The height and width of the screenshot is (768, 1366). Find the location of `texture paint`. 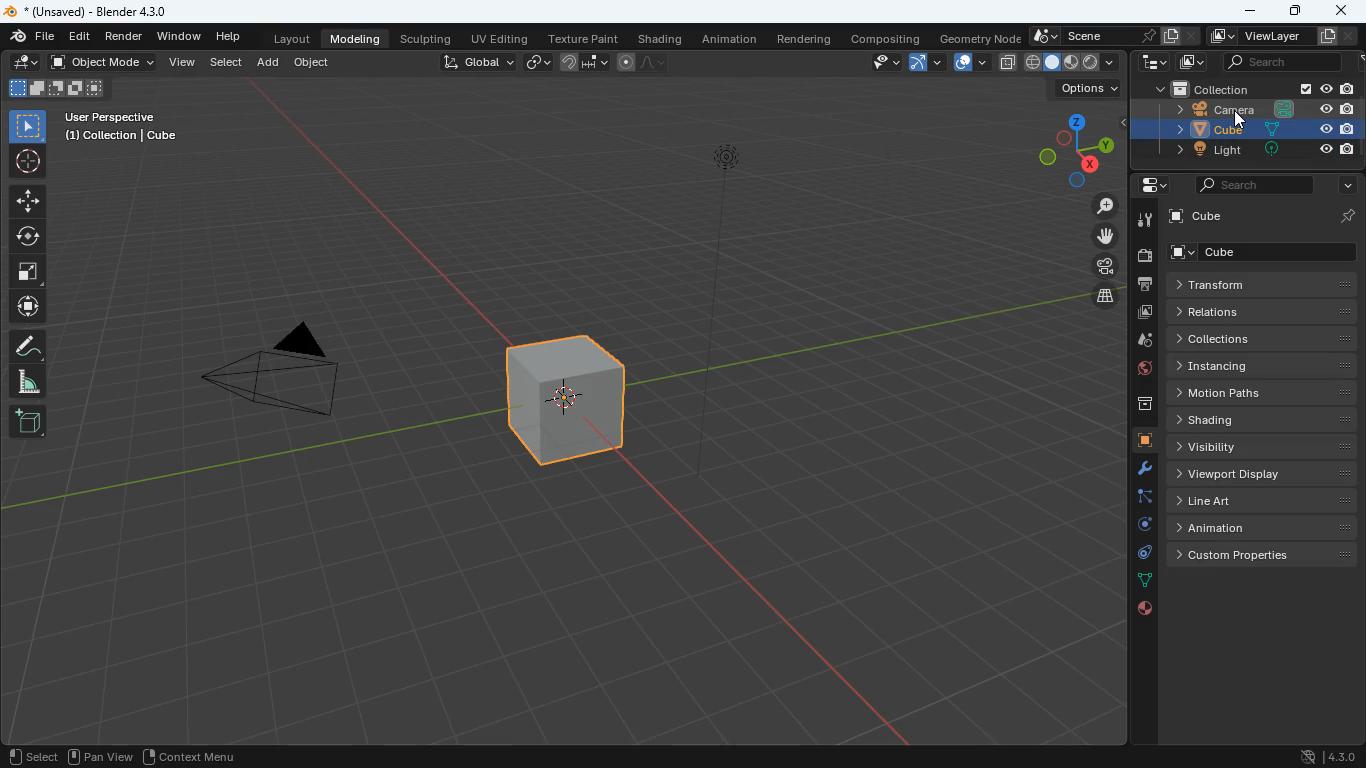

texture paint is located at coordinates (583, 38).